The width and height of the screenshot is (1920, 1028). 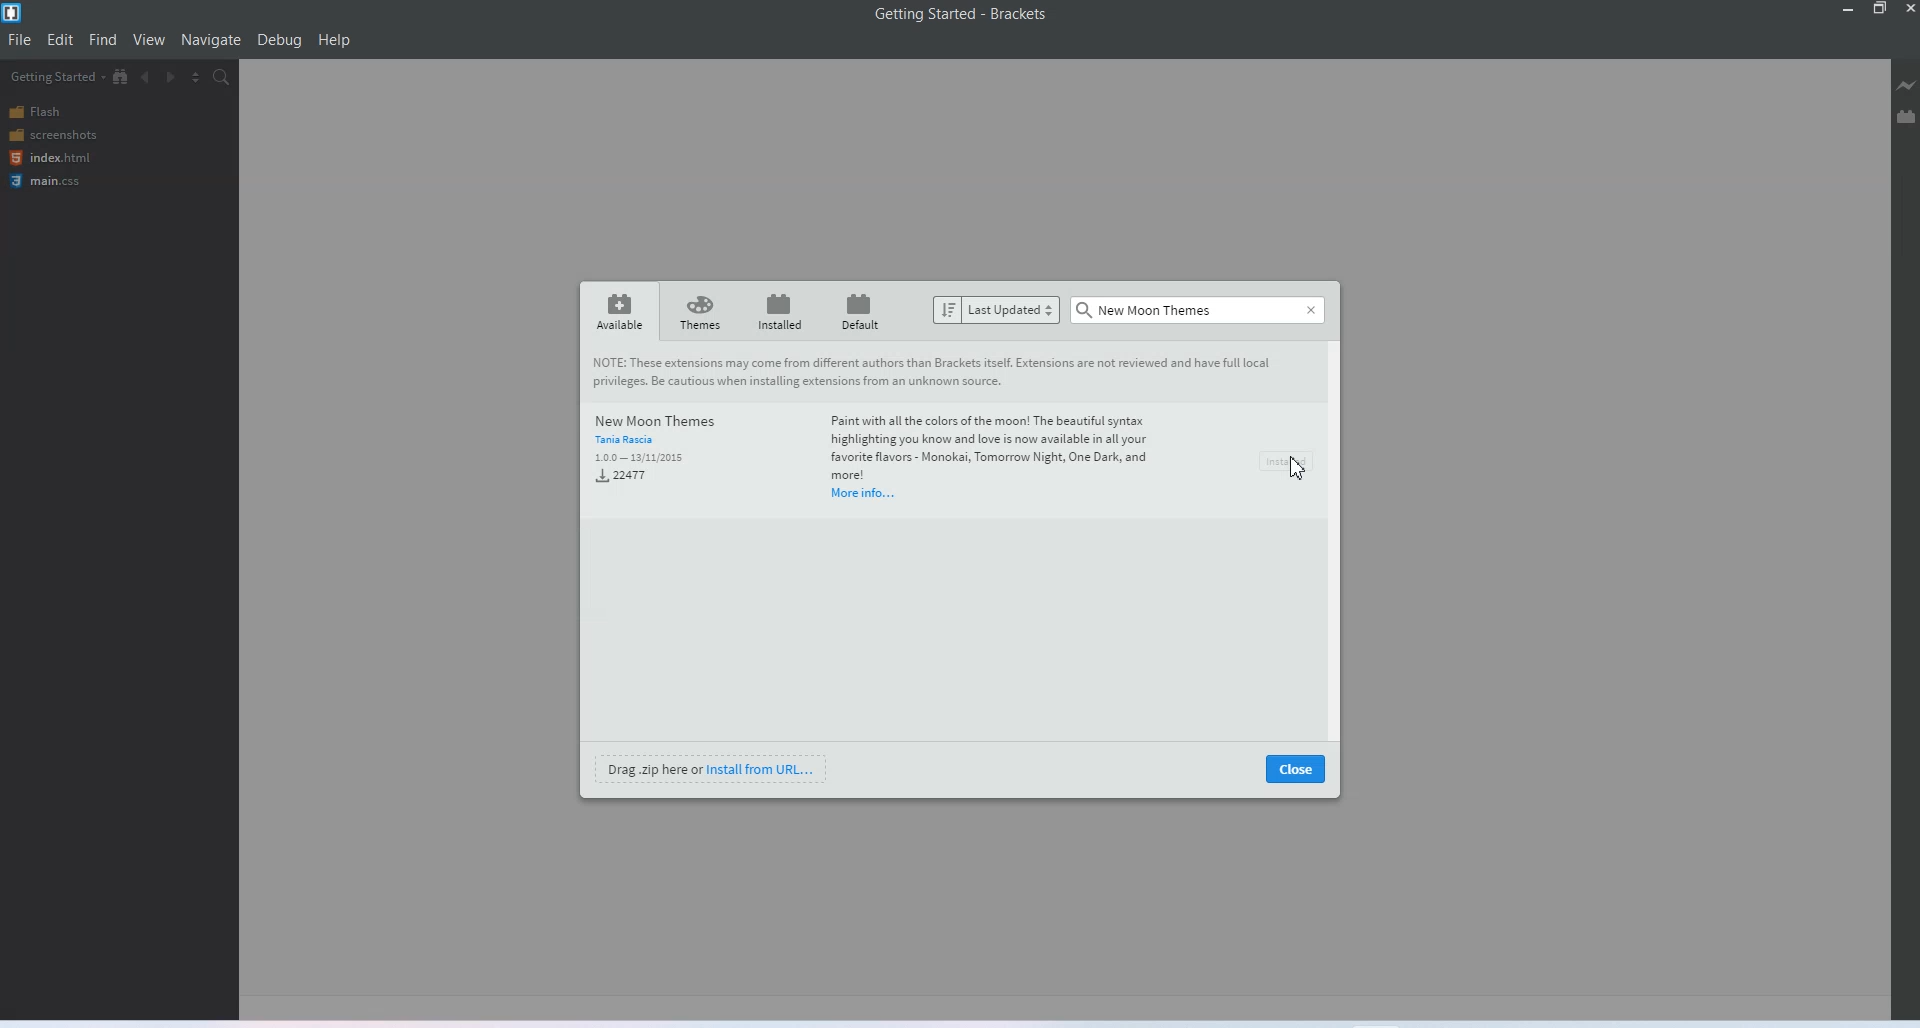 What do you see at coordinates (1906, 111) in the screenshot?
I see `Extension manager` at bounding box center [1906, 111].